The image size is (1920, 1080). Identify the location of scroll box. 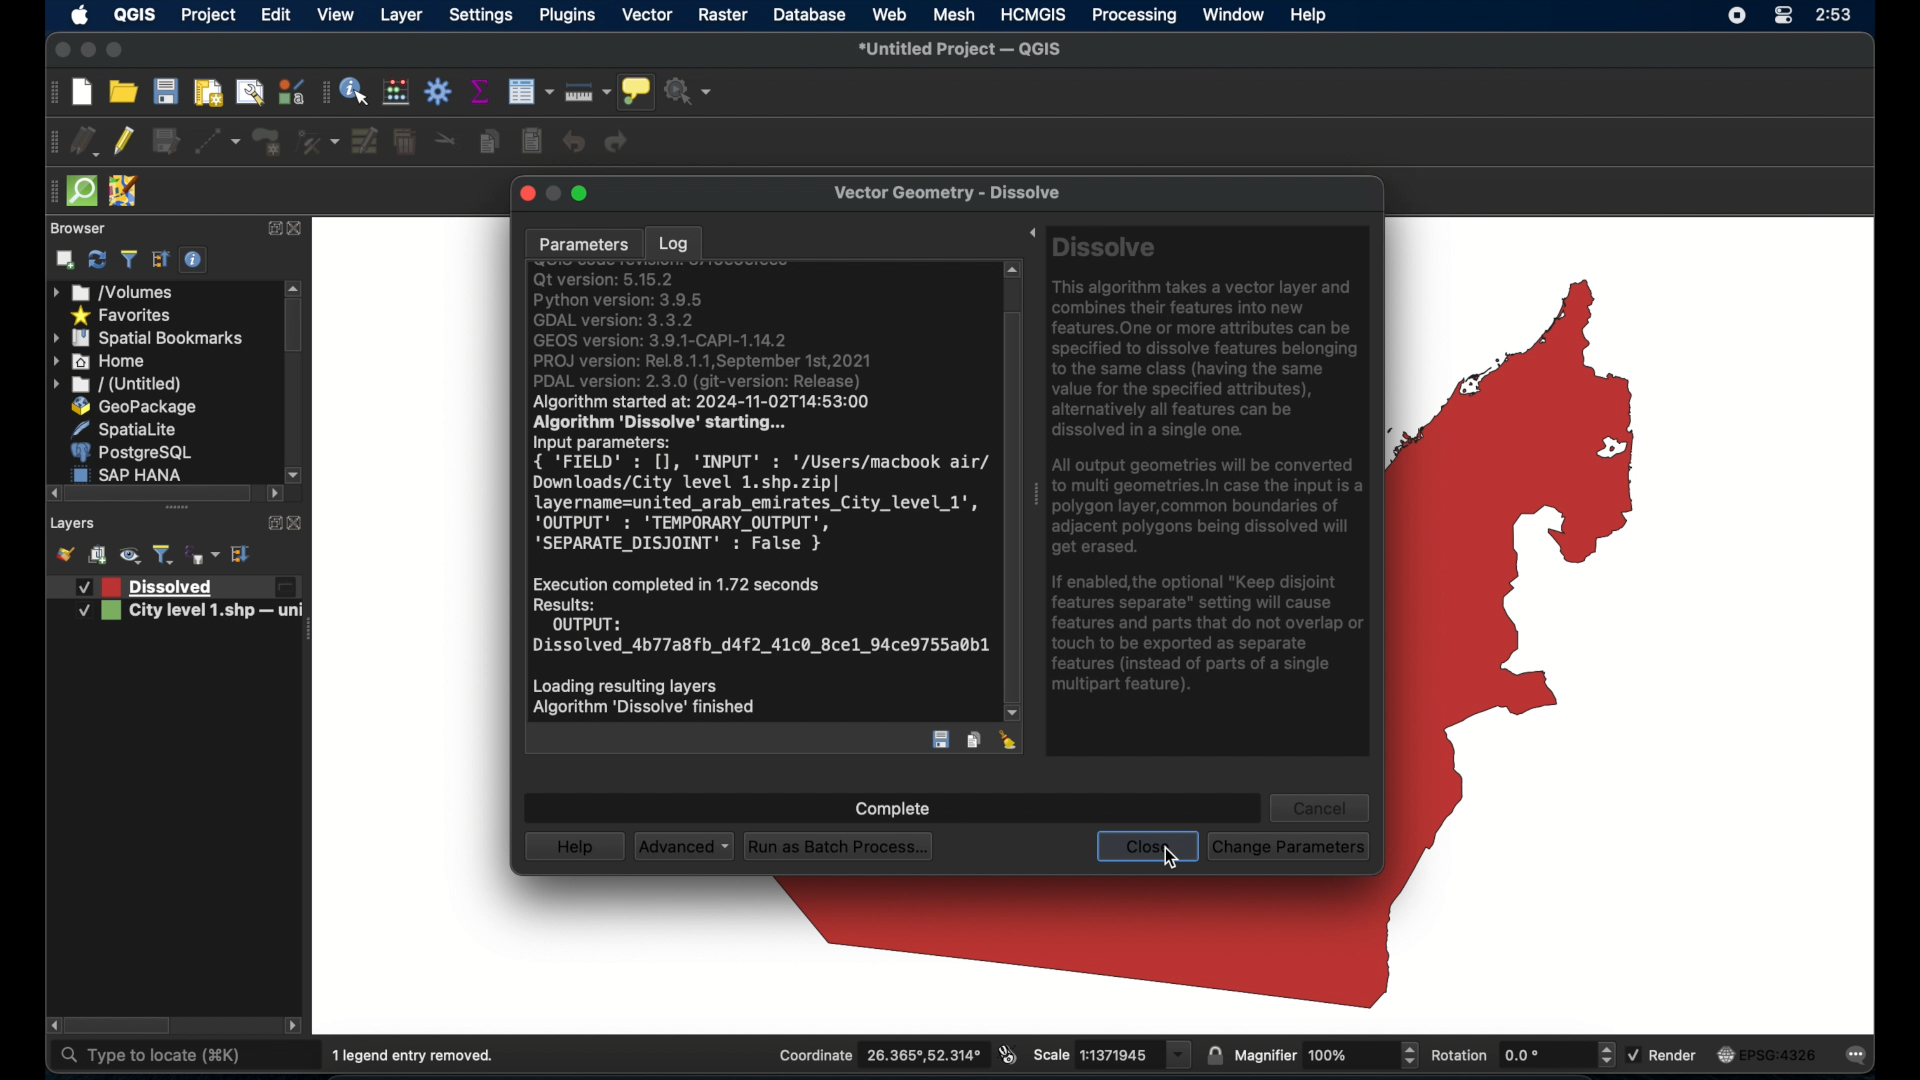
(294, 328).